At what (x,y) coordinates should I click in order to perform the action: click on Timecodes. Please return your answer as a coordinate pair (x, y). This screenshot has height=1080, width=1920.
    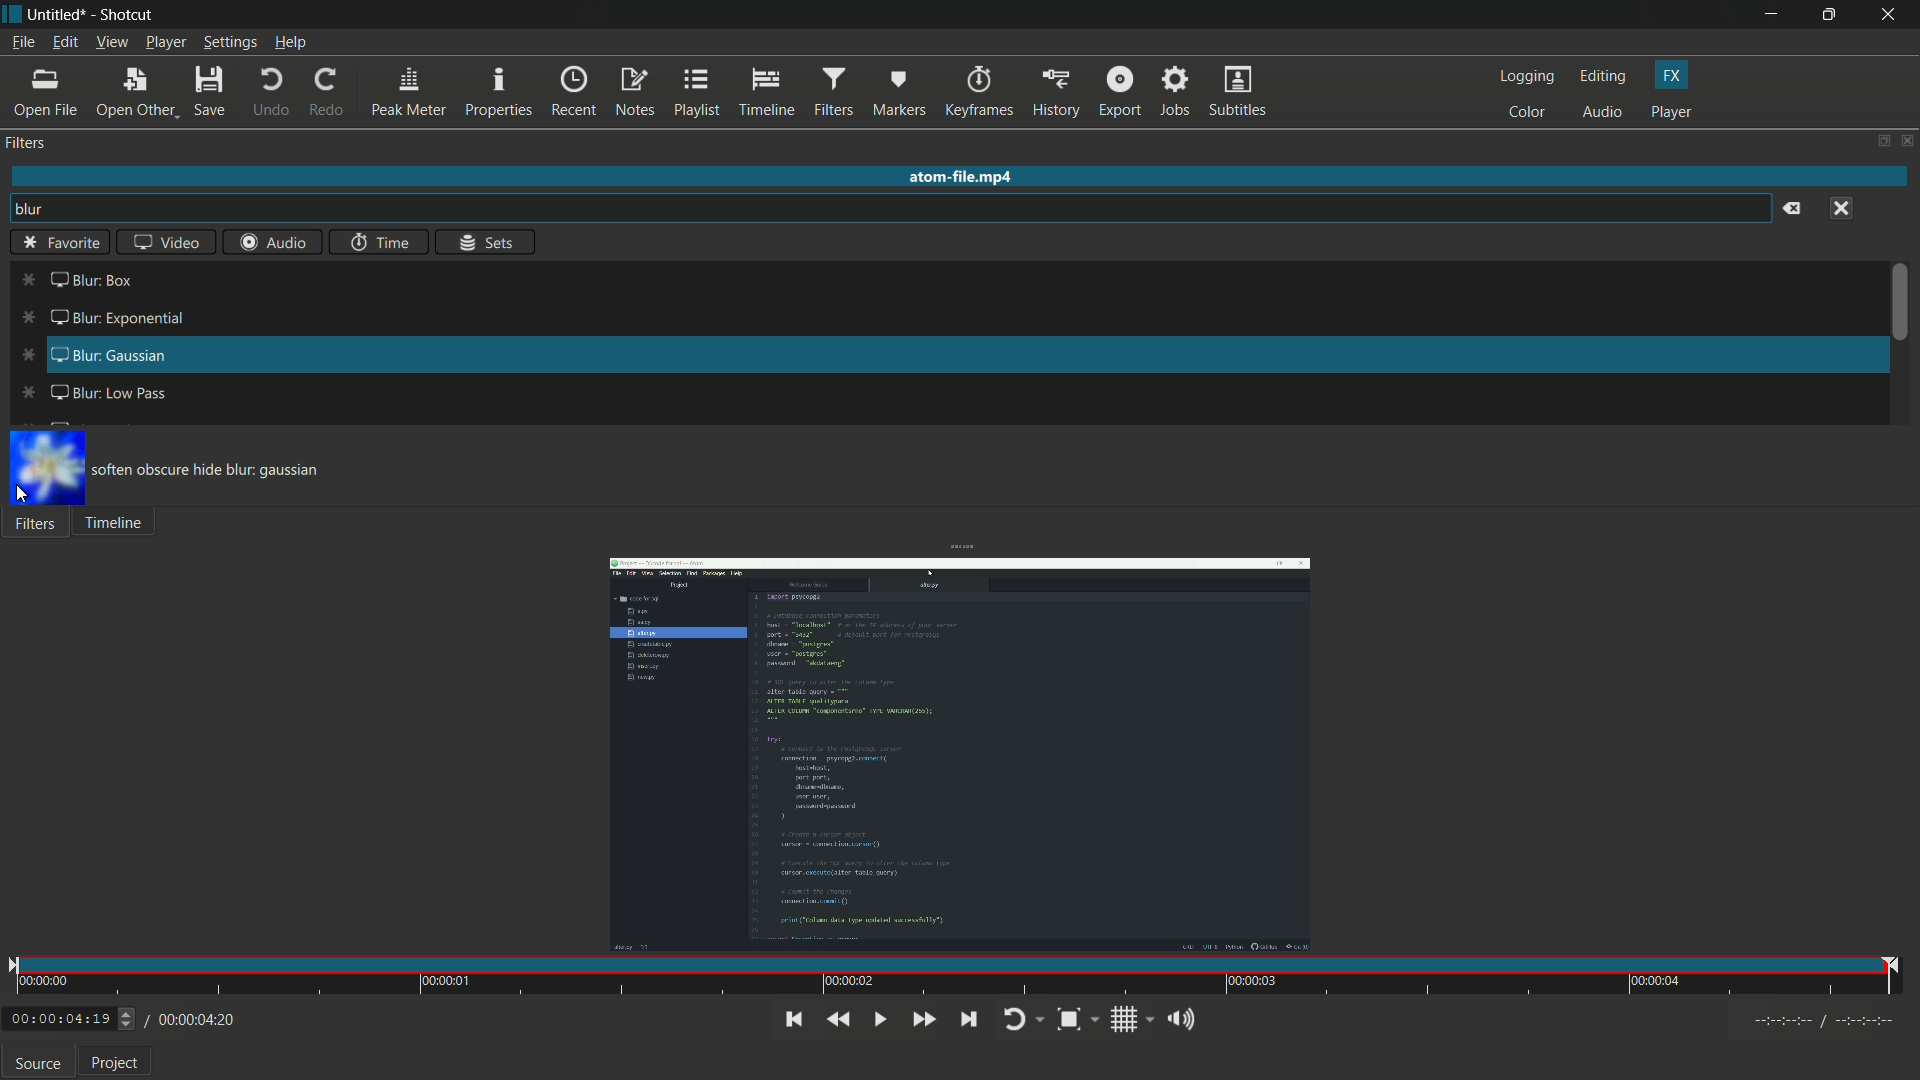
    Looking at the image, I should click on (1815, 1024).